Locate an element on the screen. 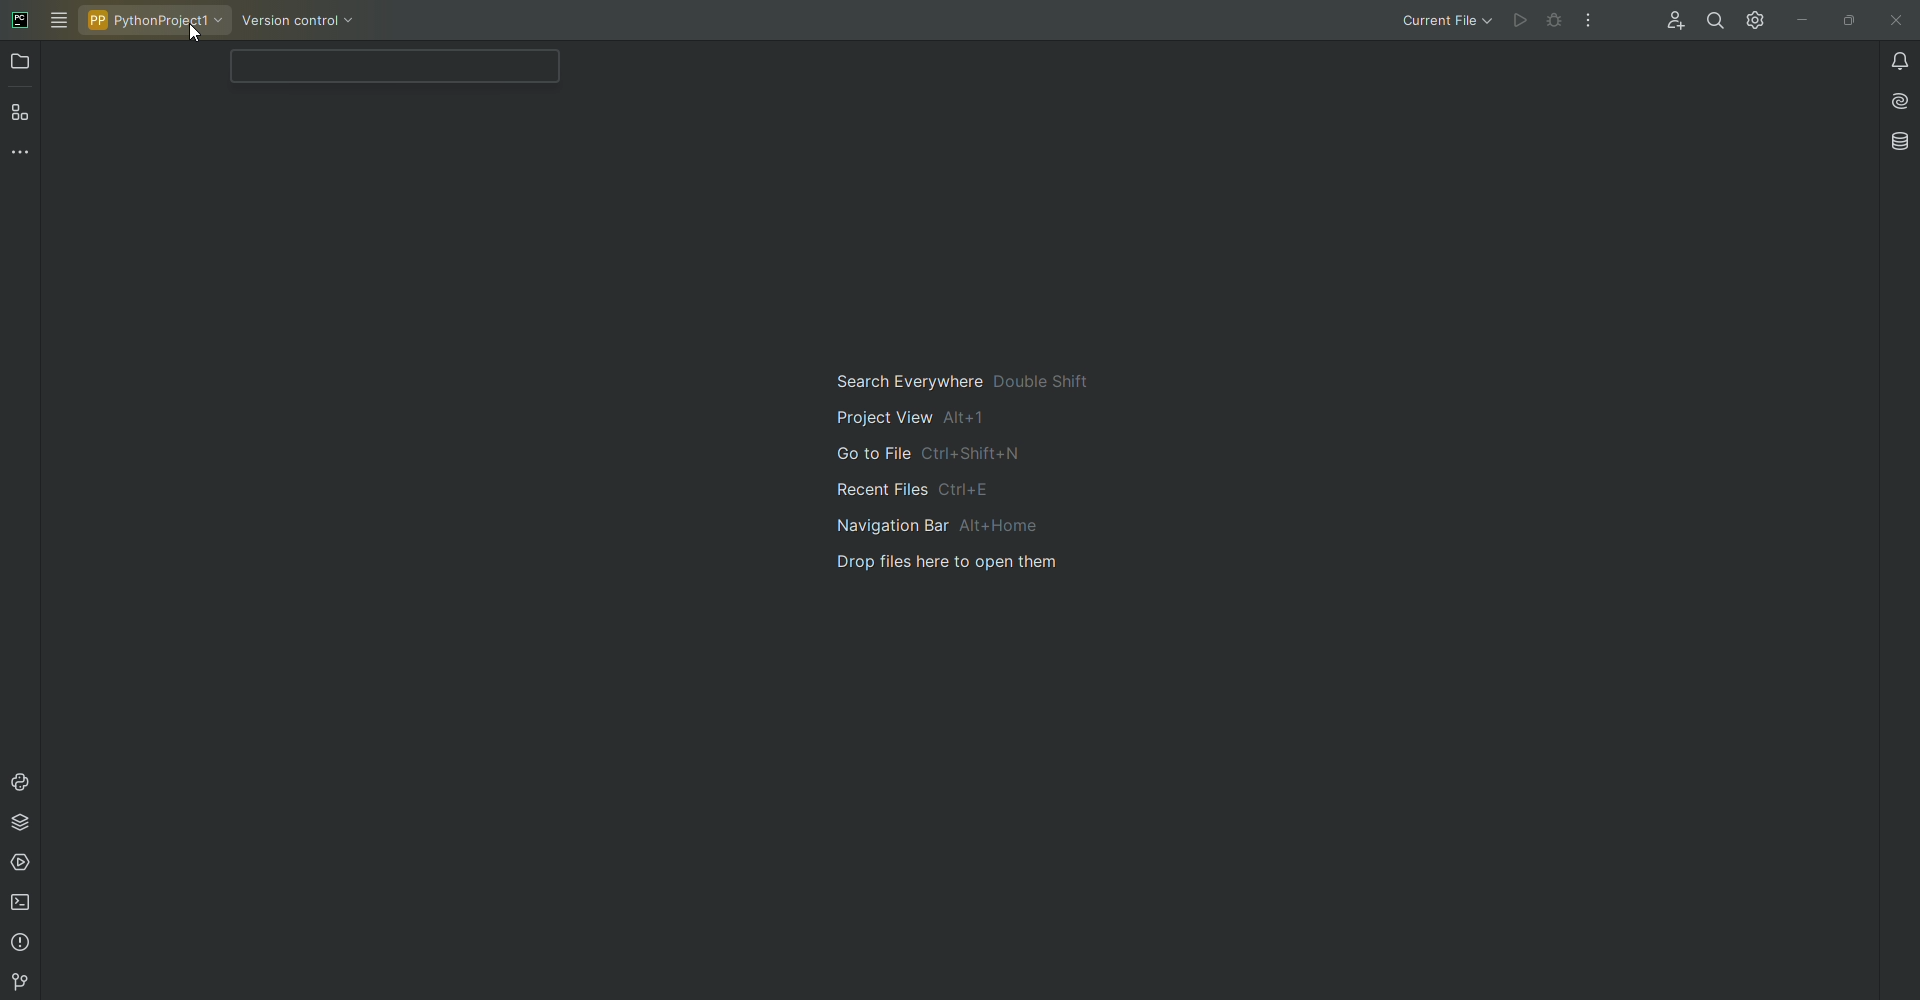 This screenshot has height=1000, width=1920. Project is located at coordinates (22, 64).